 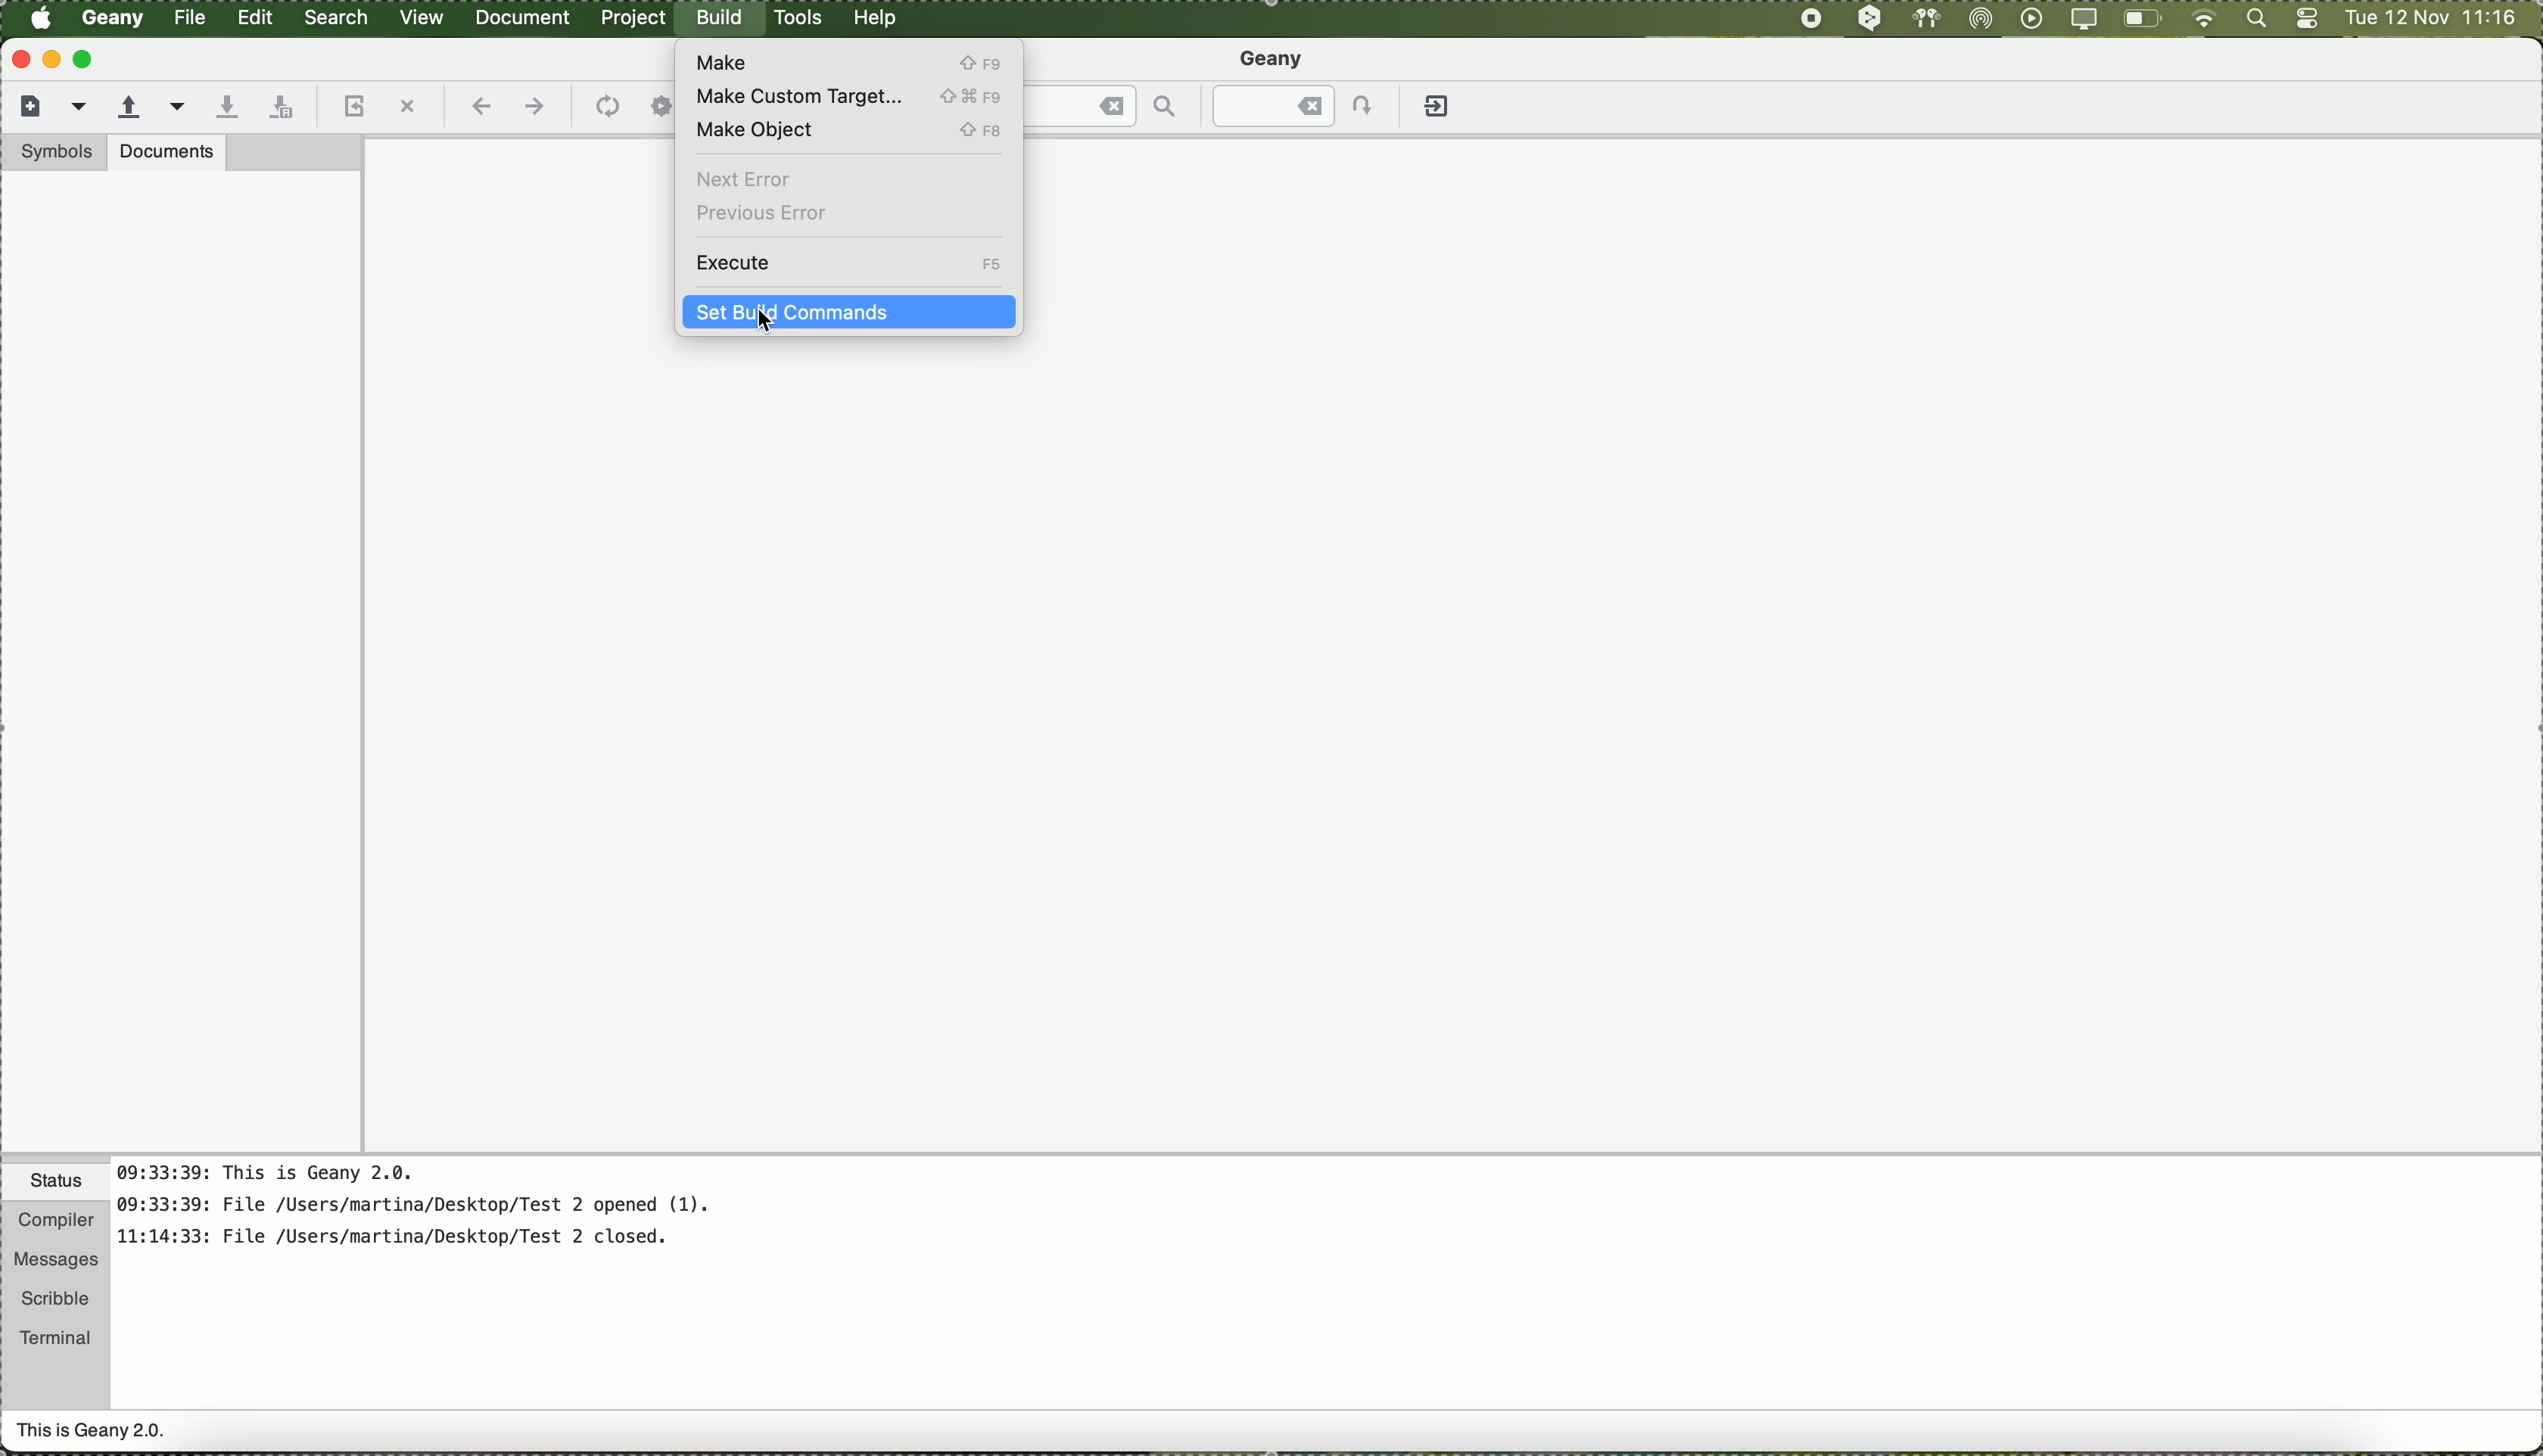 What do you see at coordinates (2204, 20) in the screenshot?
I see `wifi` at bounding box center [2204, 20].